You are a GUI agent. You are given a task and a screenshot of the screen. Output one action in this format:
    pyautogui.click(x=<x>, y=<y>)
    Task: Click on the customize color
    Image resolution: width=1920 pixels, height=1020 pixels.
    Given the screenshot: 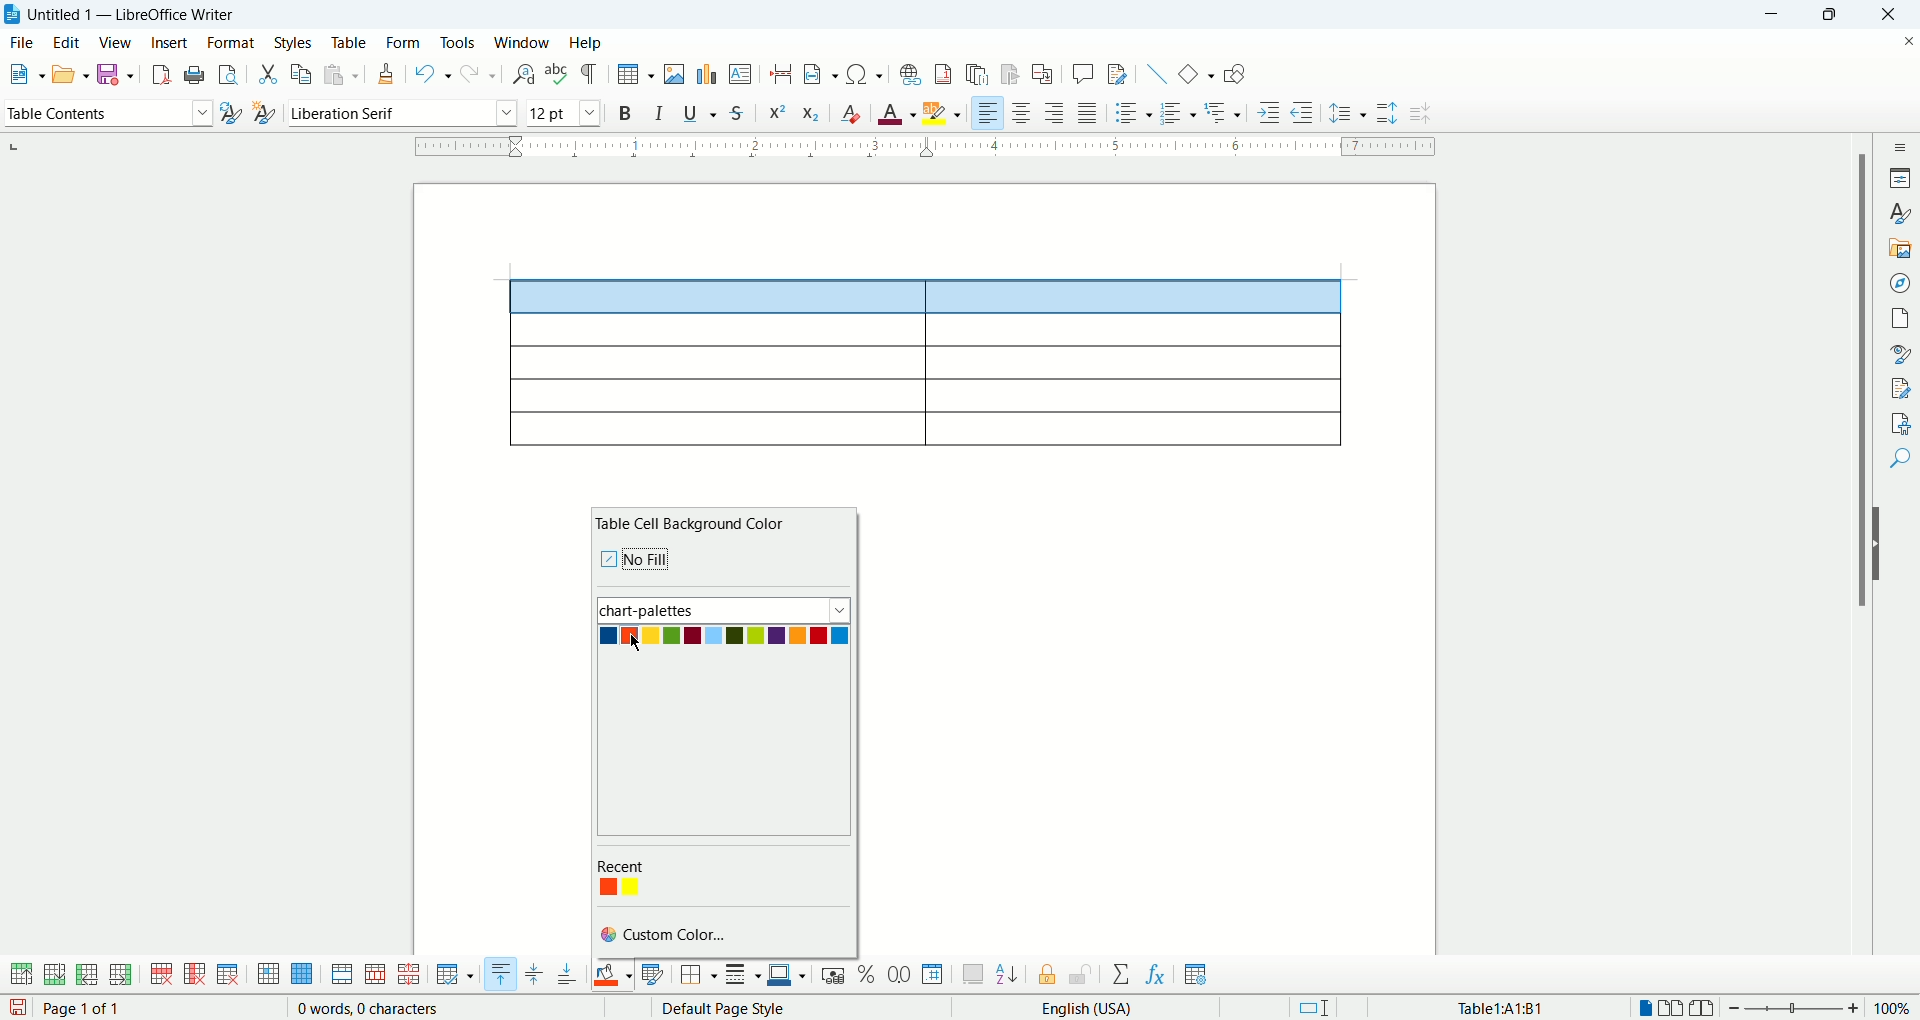 What is the action you would take?
    pyautogui.click(x=674, y=934)
    